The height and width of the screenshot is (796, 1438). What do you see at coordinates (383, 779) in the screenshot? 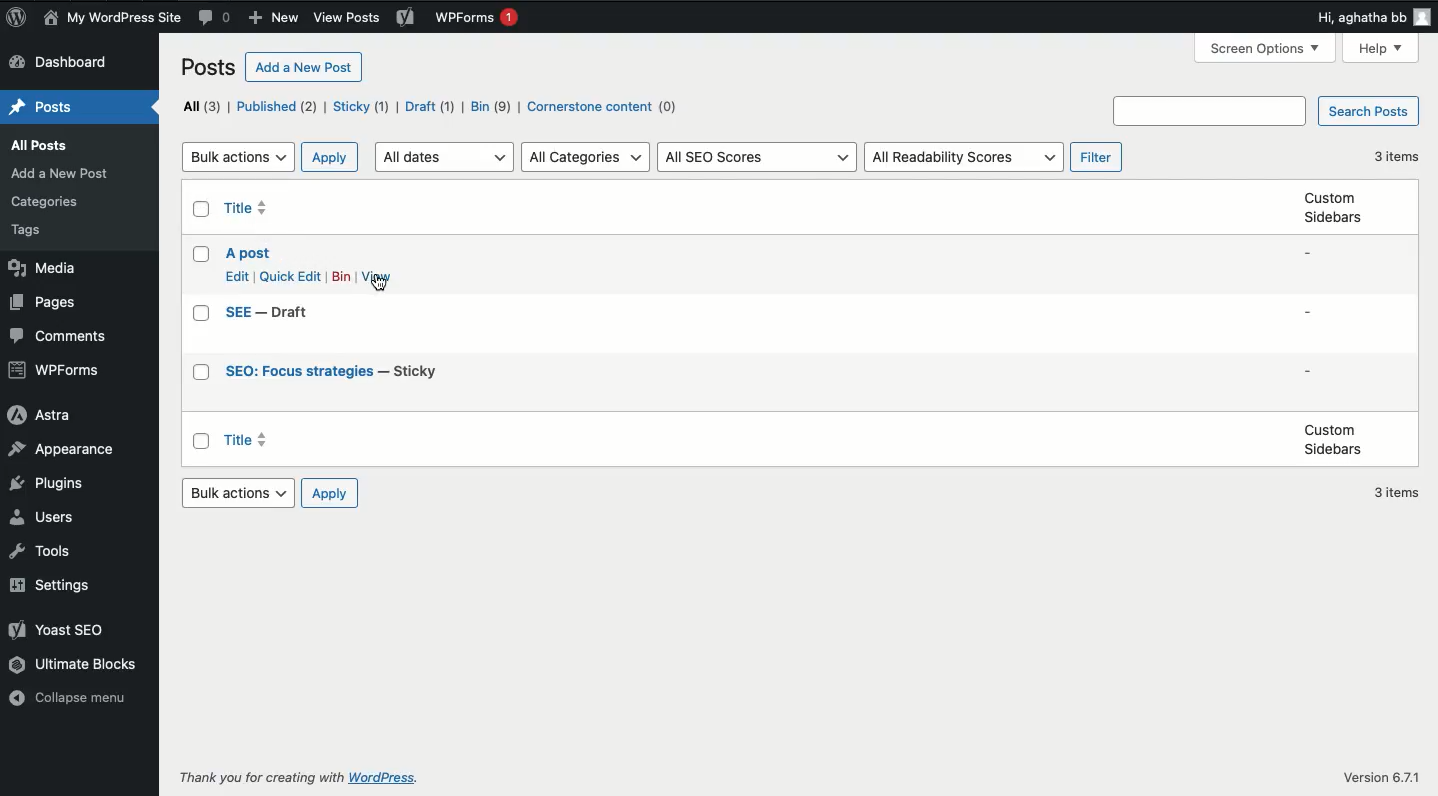
I see `` at bounding box center [383, 779].